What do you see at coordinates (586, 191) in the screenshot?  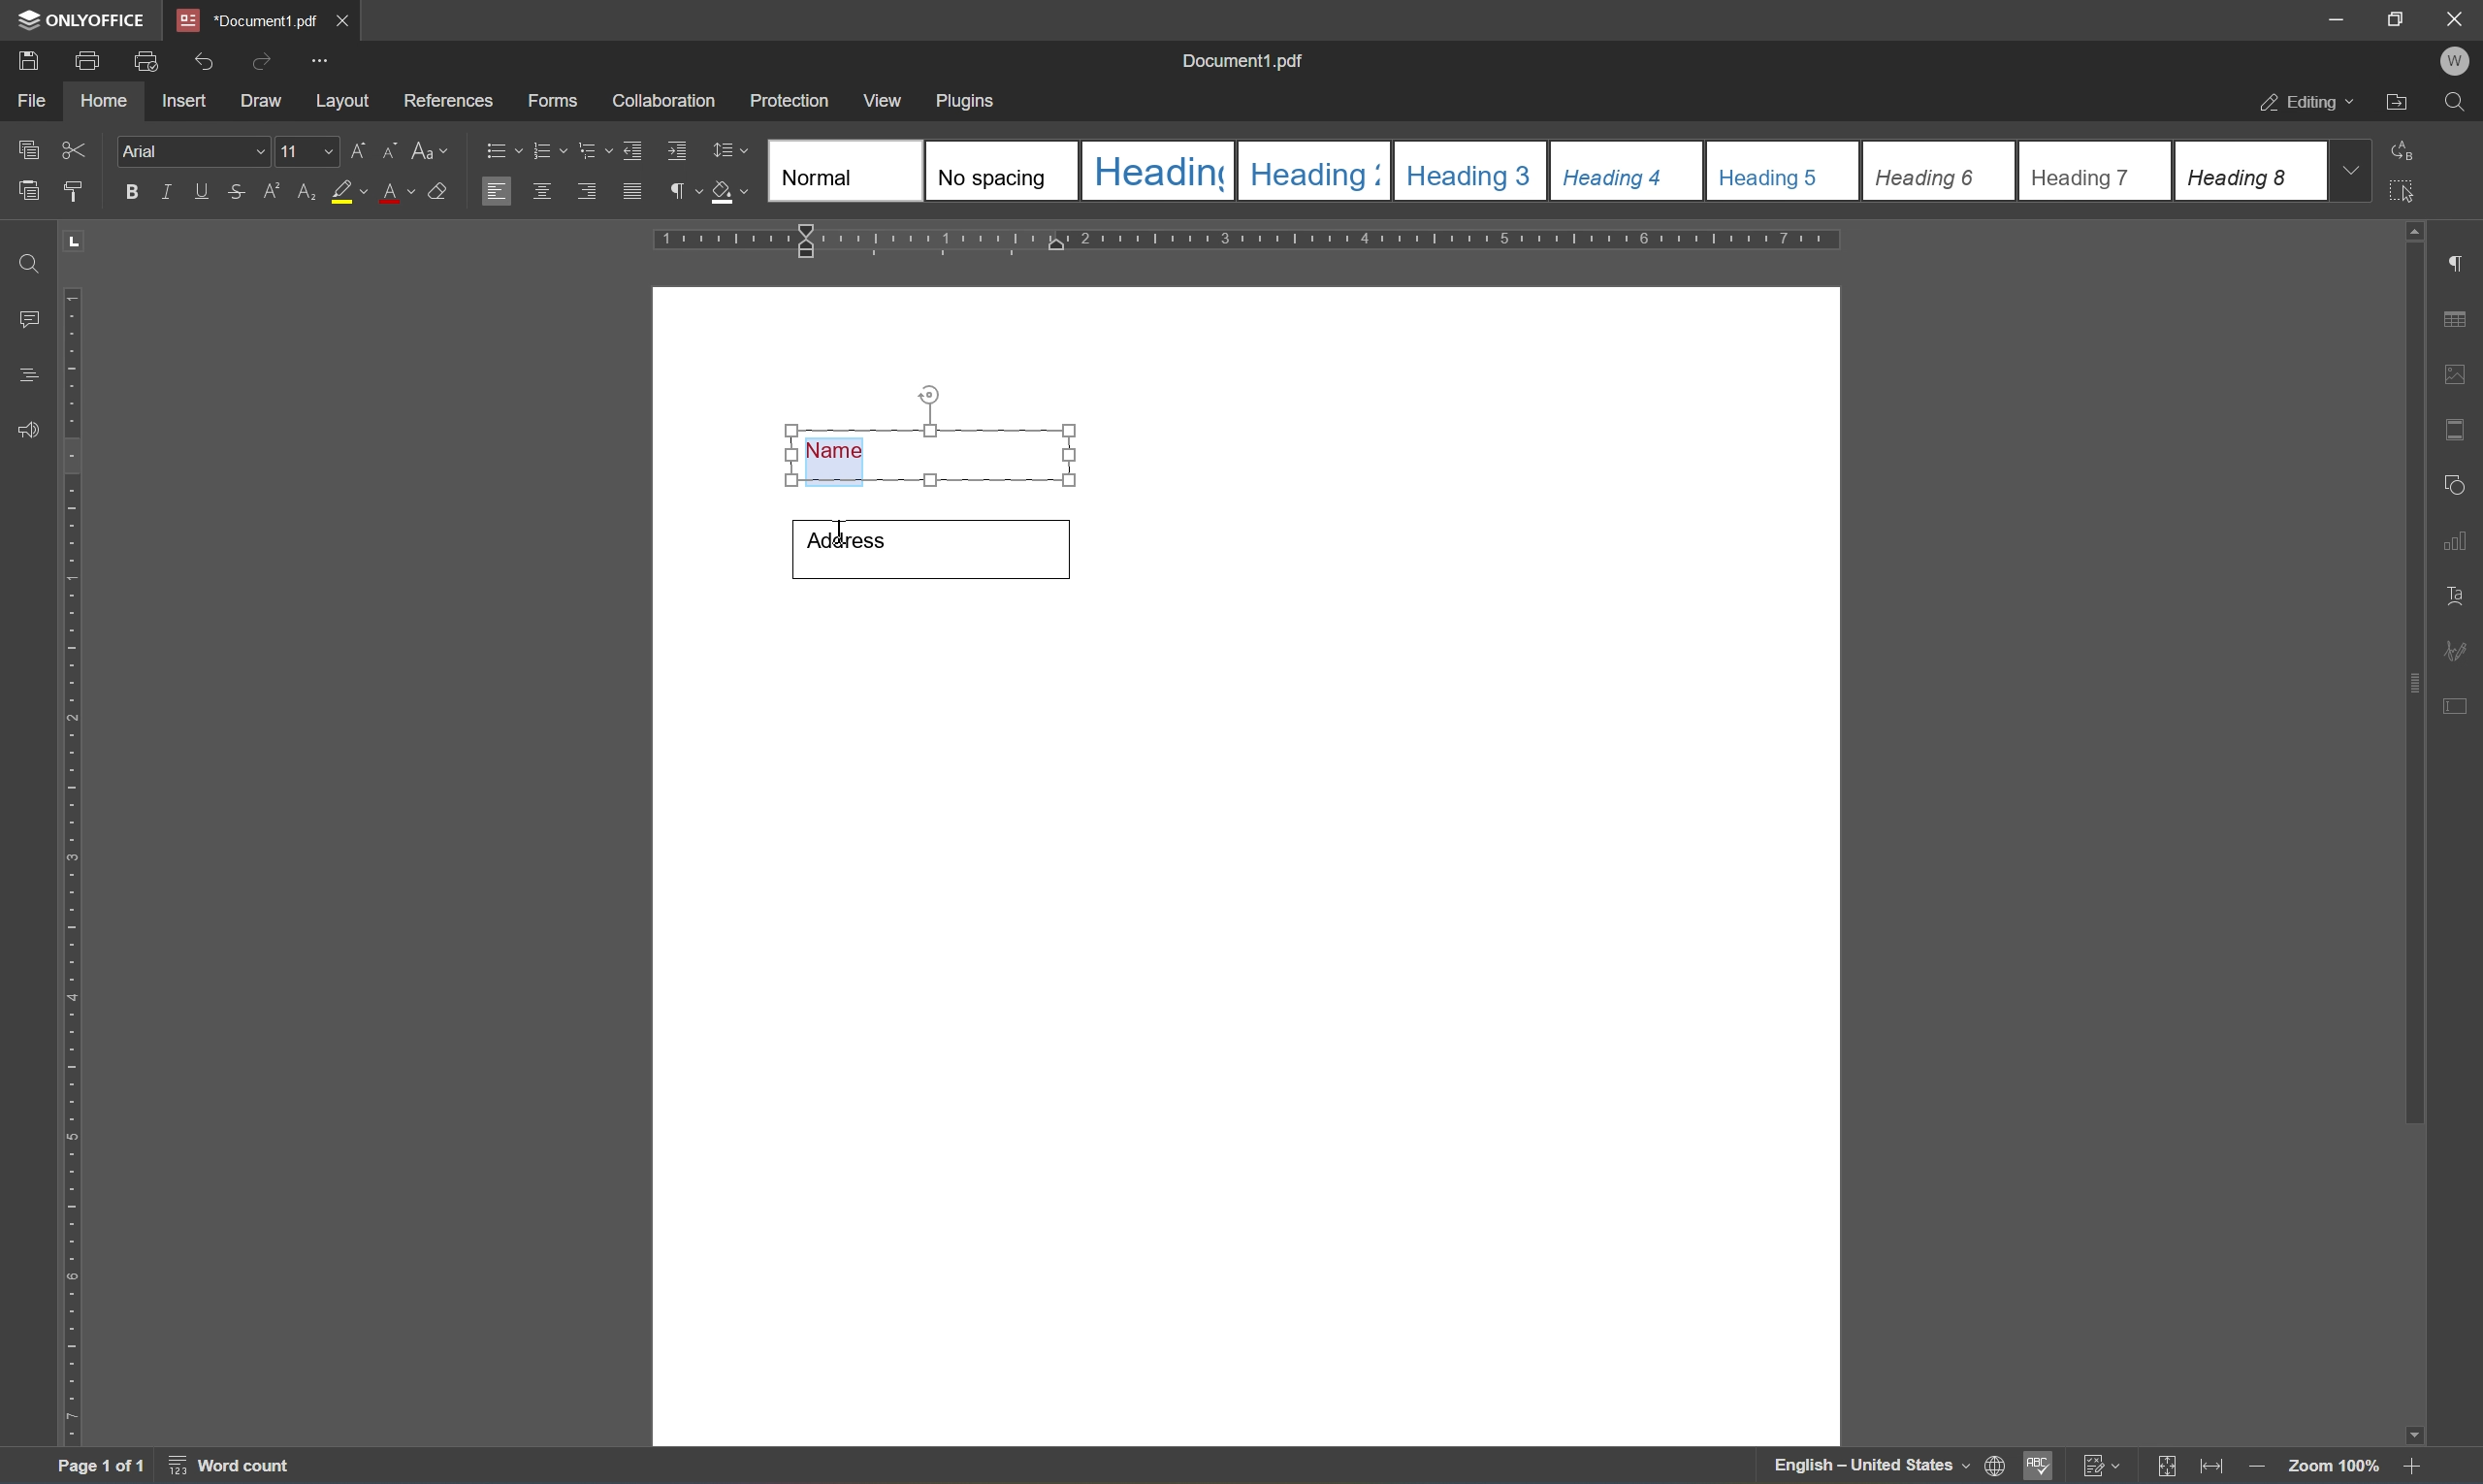 I see `align right` at bounding box center [586, 191].